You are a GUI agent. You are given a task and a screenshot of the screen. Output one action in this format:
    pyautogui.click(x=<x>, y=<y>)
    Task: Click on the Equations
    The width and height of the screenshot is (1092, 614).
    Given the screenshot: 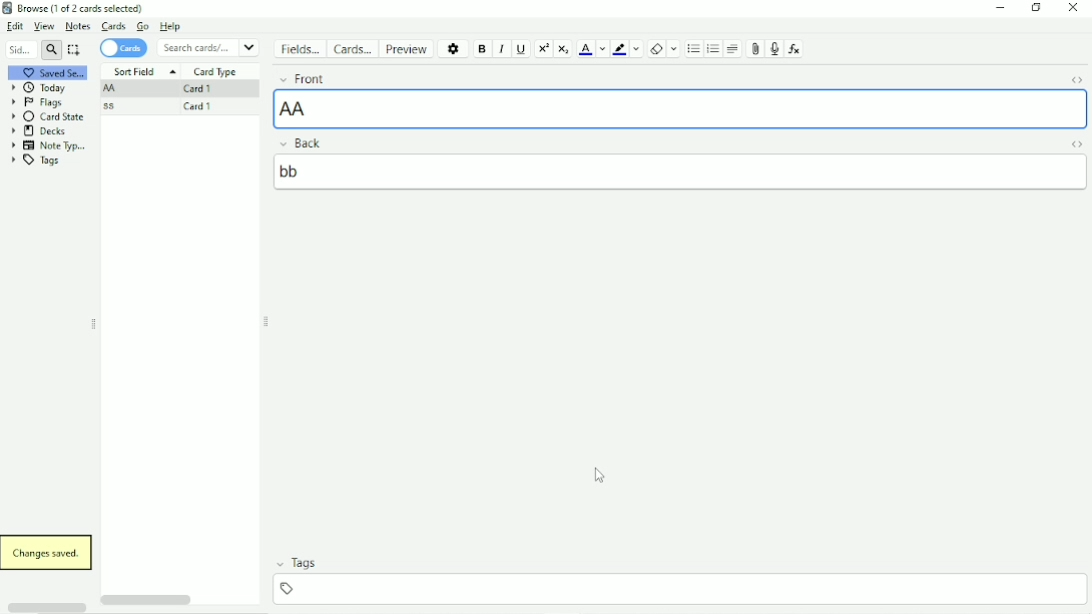 What is the action you would take?
    pyautogui.click(x=794, y=48)
    